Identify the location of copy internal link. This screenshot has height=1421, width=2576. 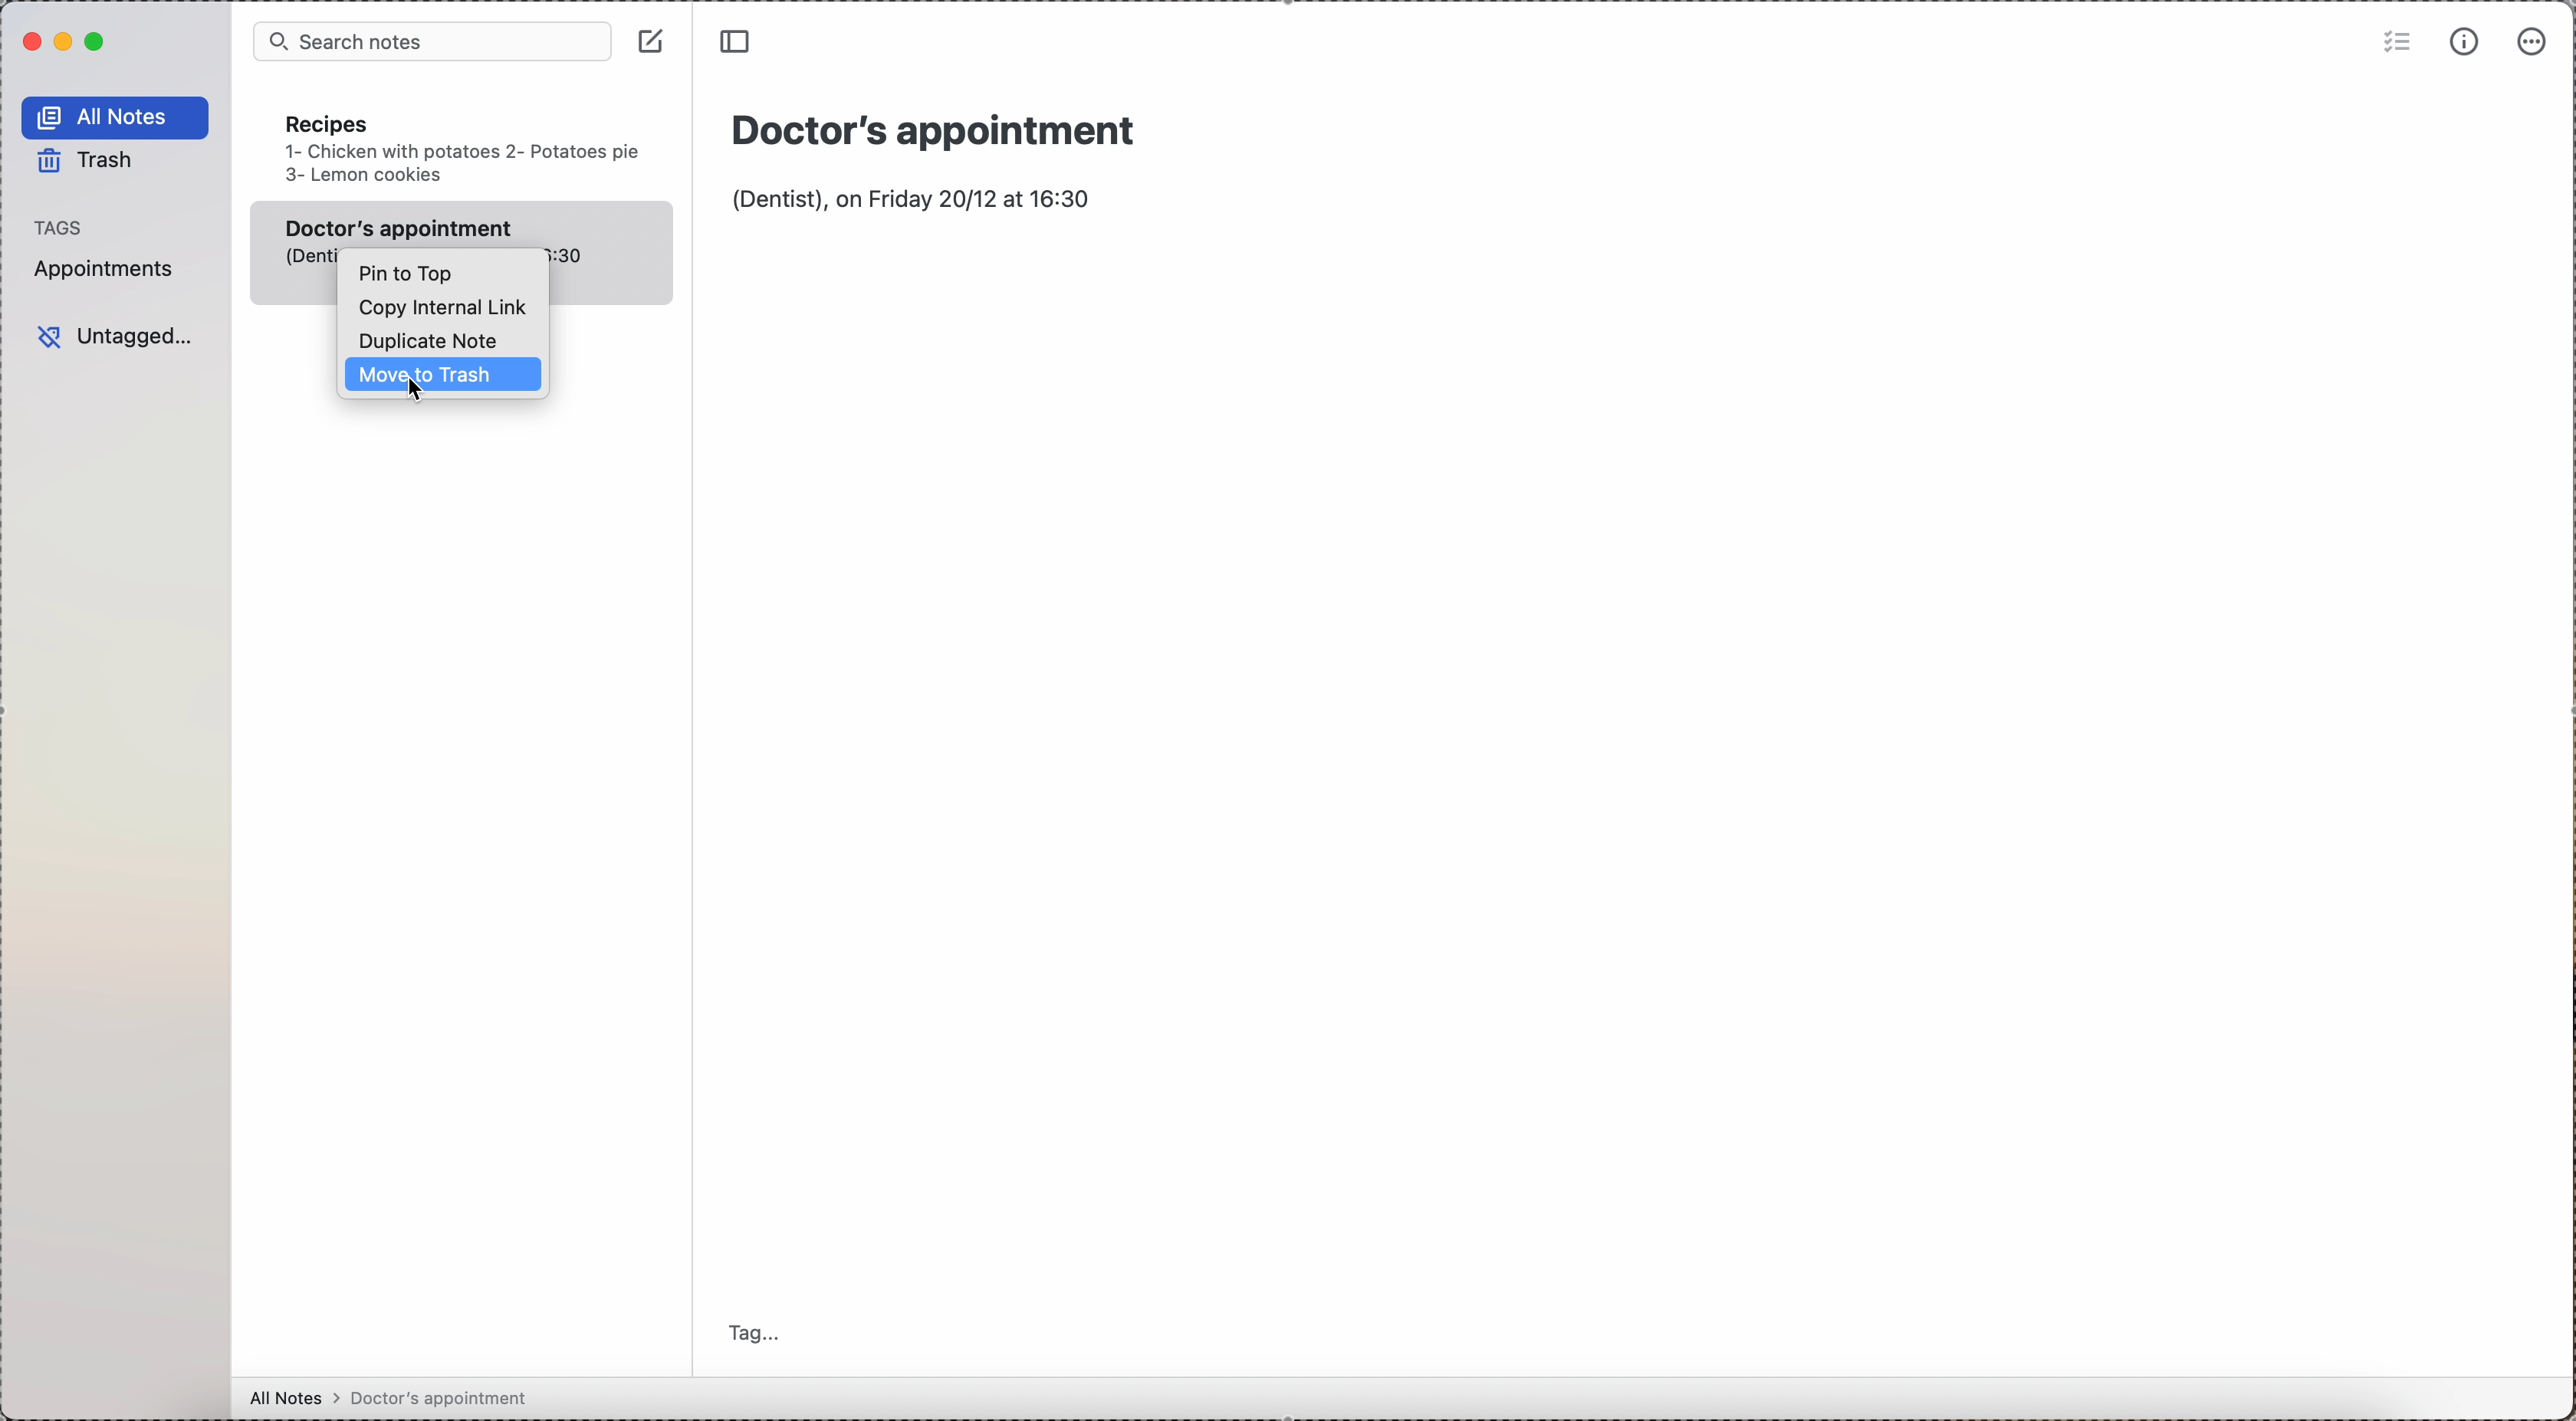
(449, 310).